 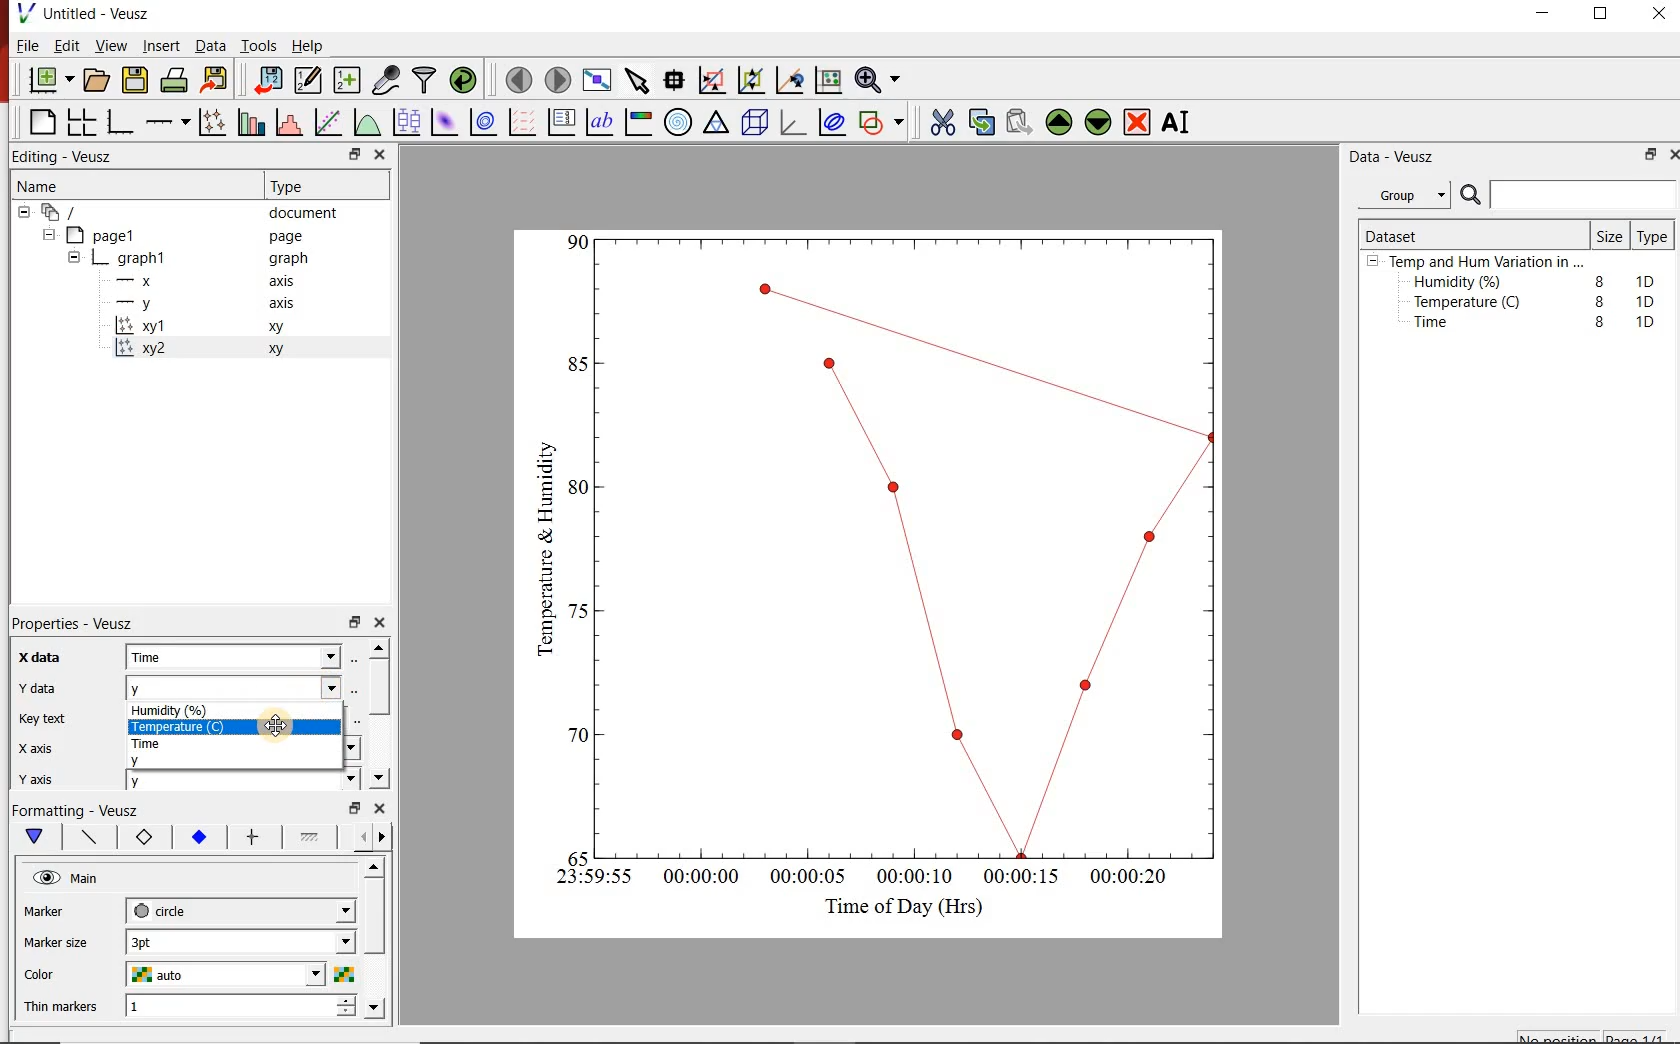 I want to click on document widget, so click(x=71, y=213).